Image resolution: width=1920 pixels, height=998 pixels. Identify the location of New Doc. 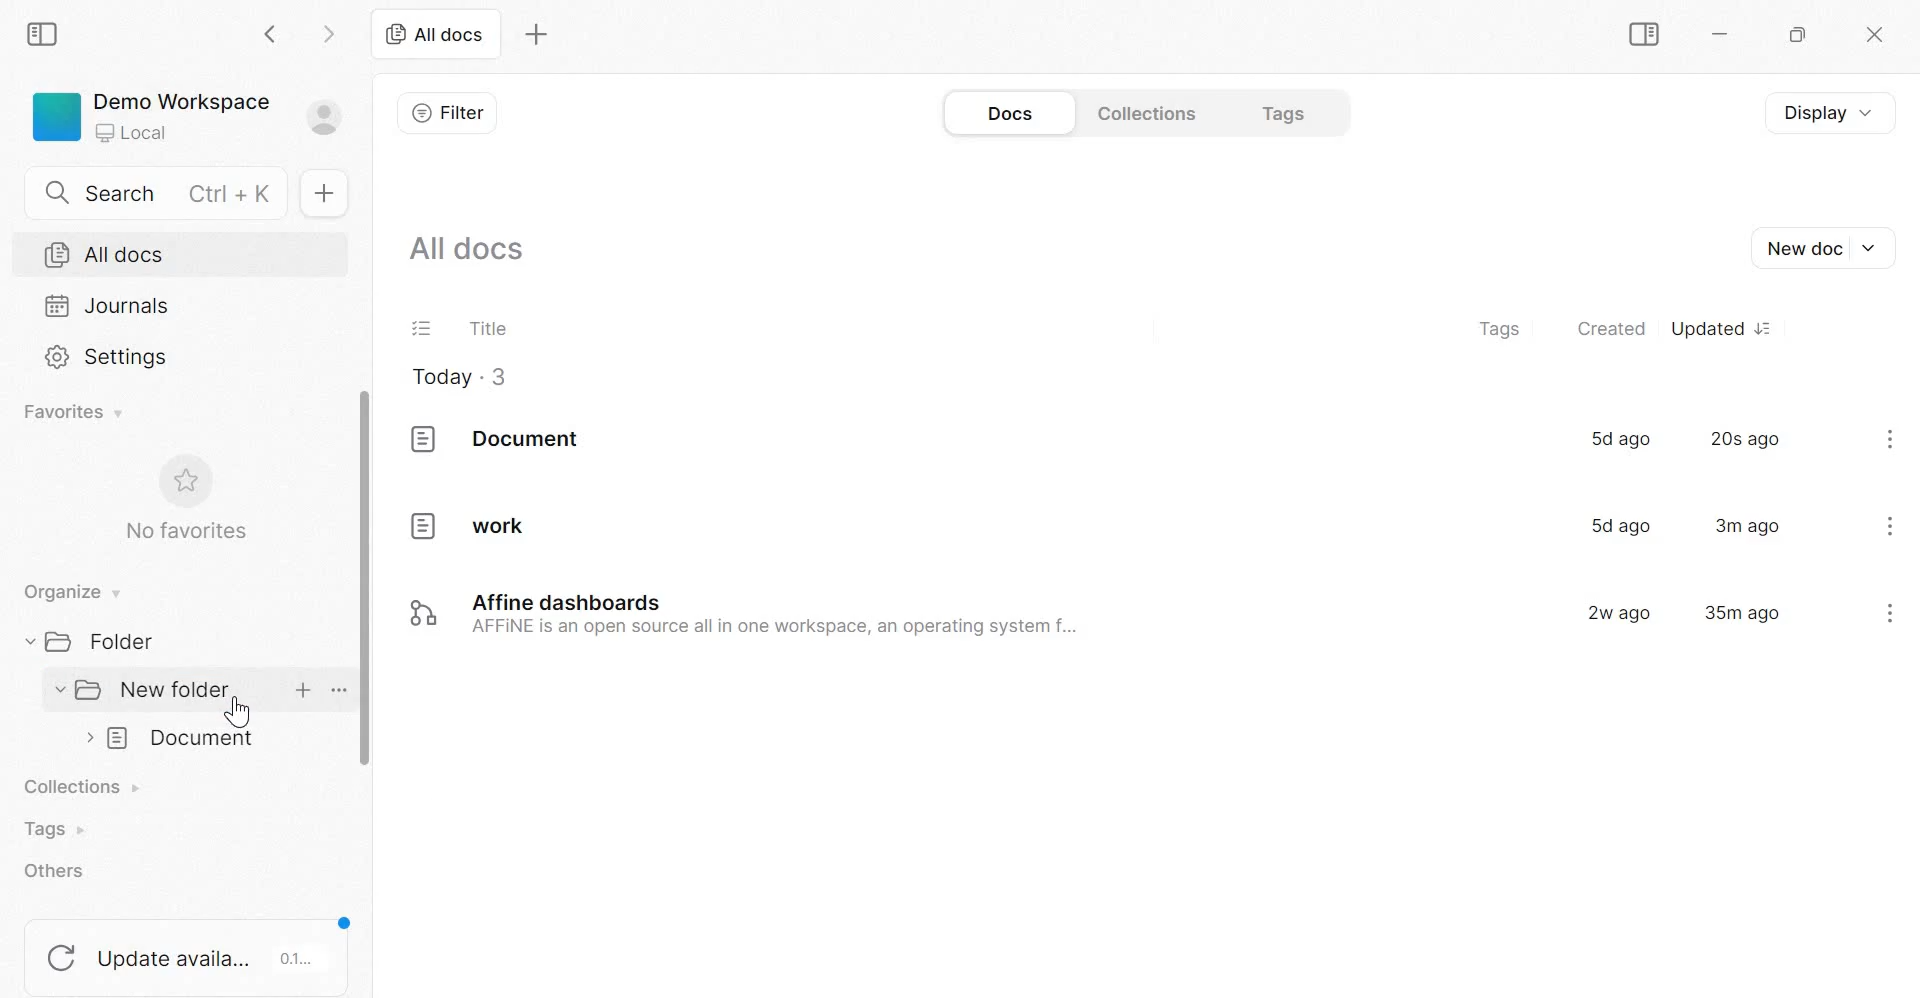
(1833, 247).